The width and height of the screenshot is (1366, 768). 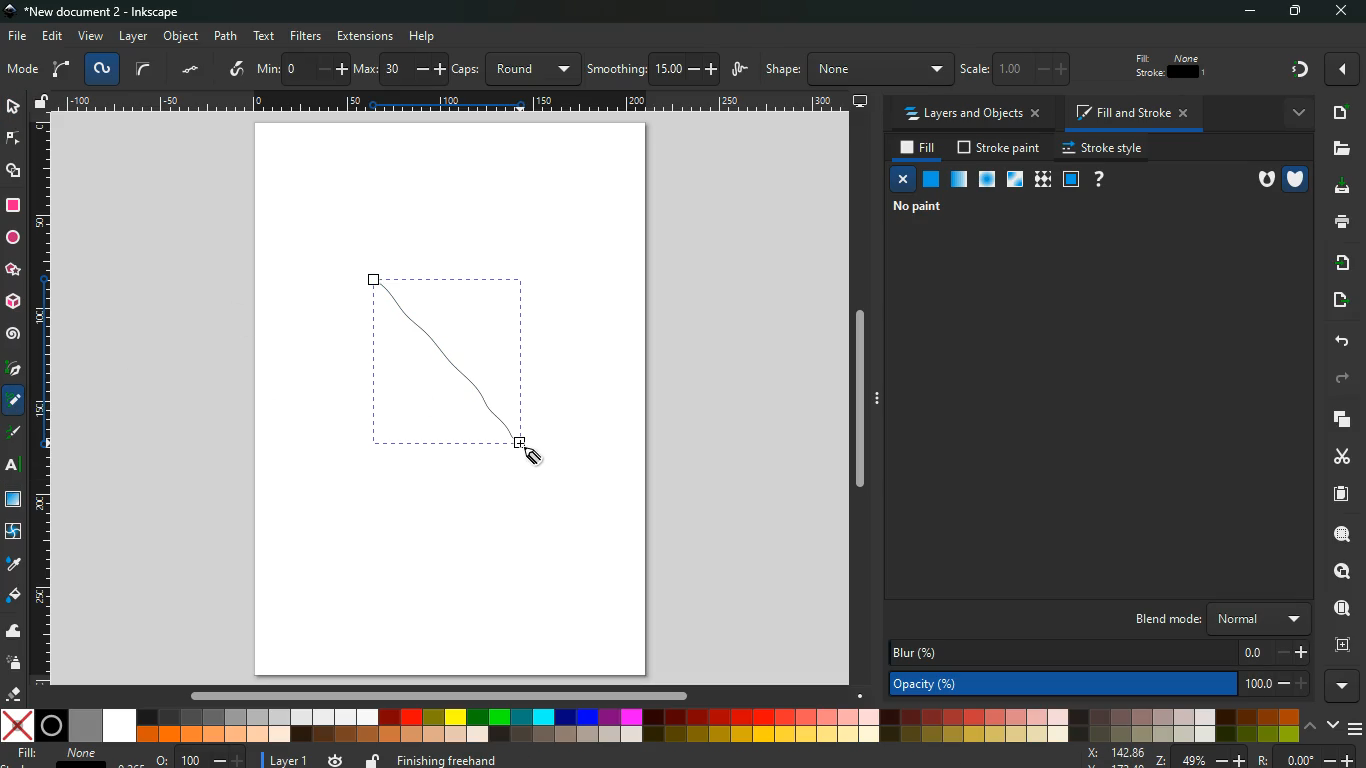 What do you see at coordinates (680, 759) in the screenshot?
I see `message` at bounding box center [680, 759].